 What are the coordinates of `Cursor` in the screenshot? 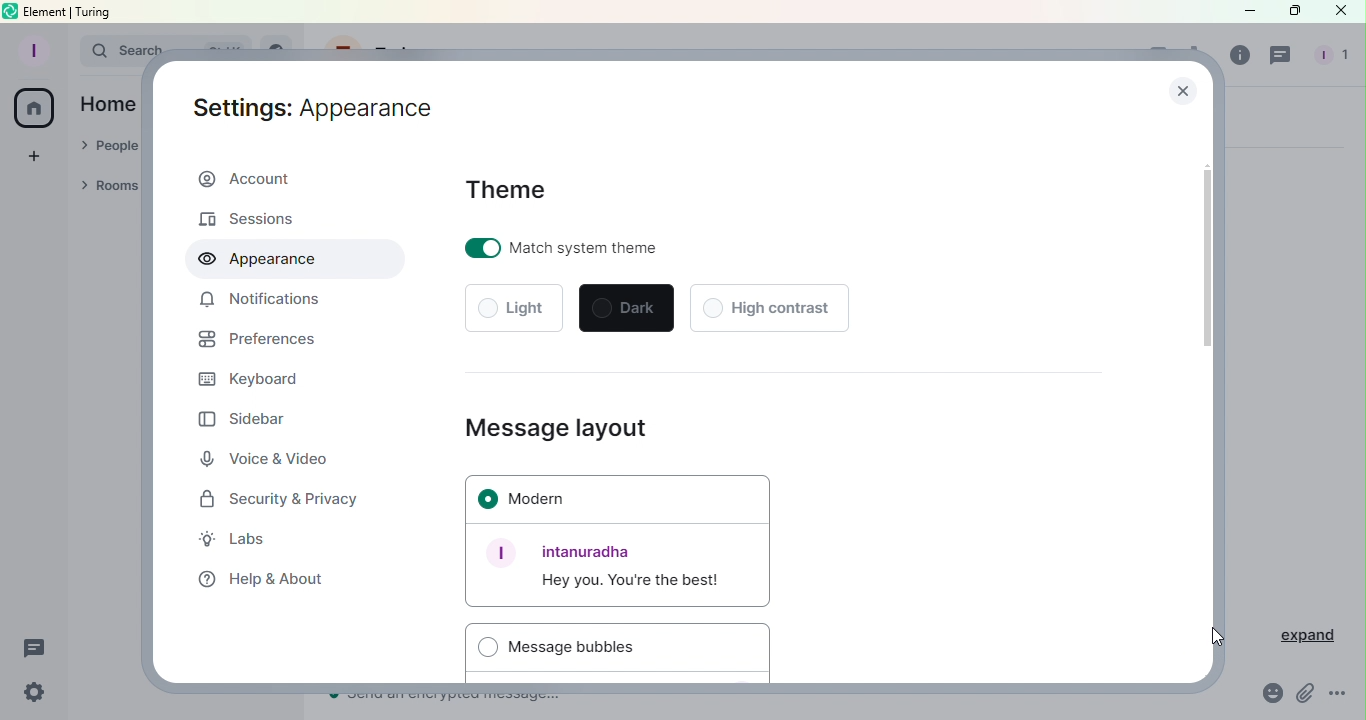 It's located at (1214, 637).